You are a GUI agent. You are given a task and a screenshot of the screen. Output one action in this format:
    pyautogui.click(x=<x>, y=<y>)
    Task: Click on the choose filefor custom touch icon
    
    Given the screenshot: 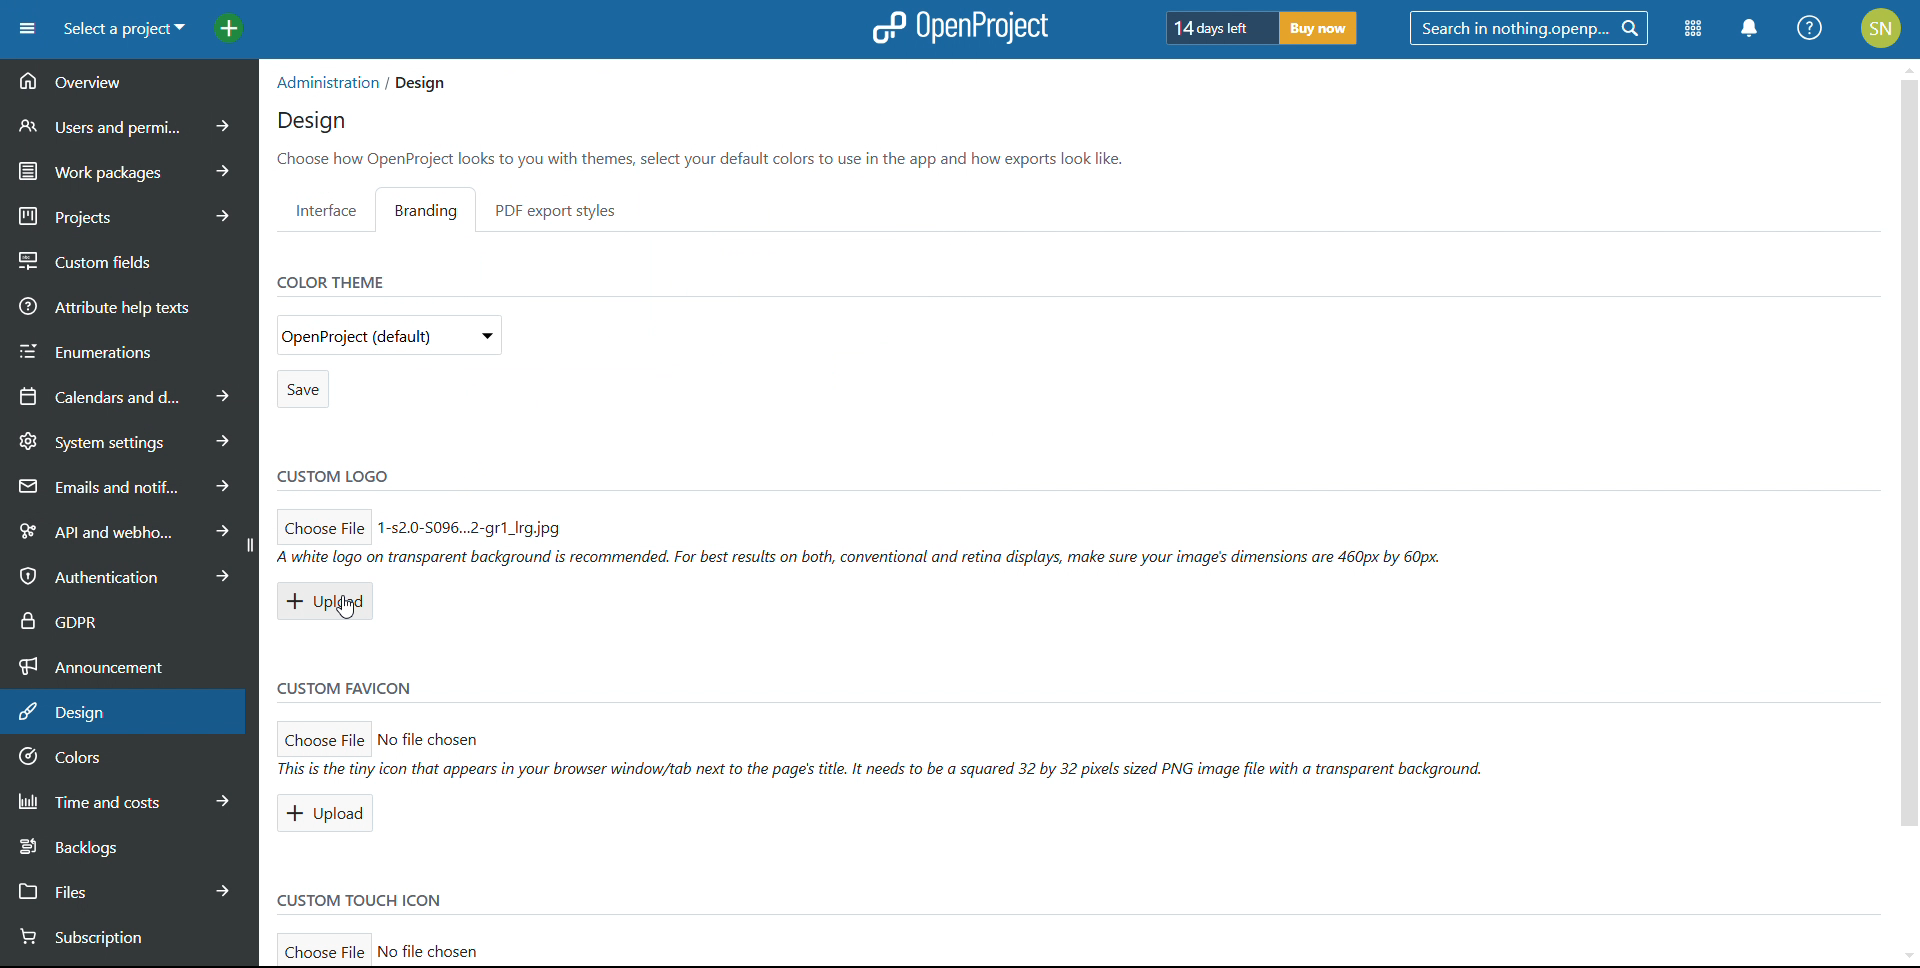 What is the action you would take?
    pyautogui.click(x=322, y=952)
    